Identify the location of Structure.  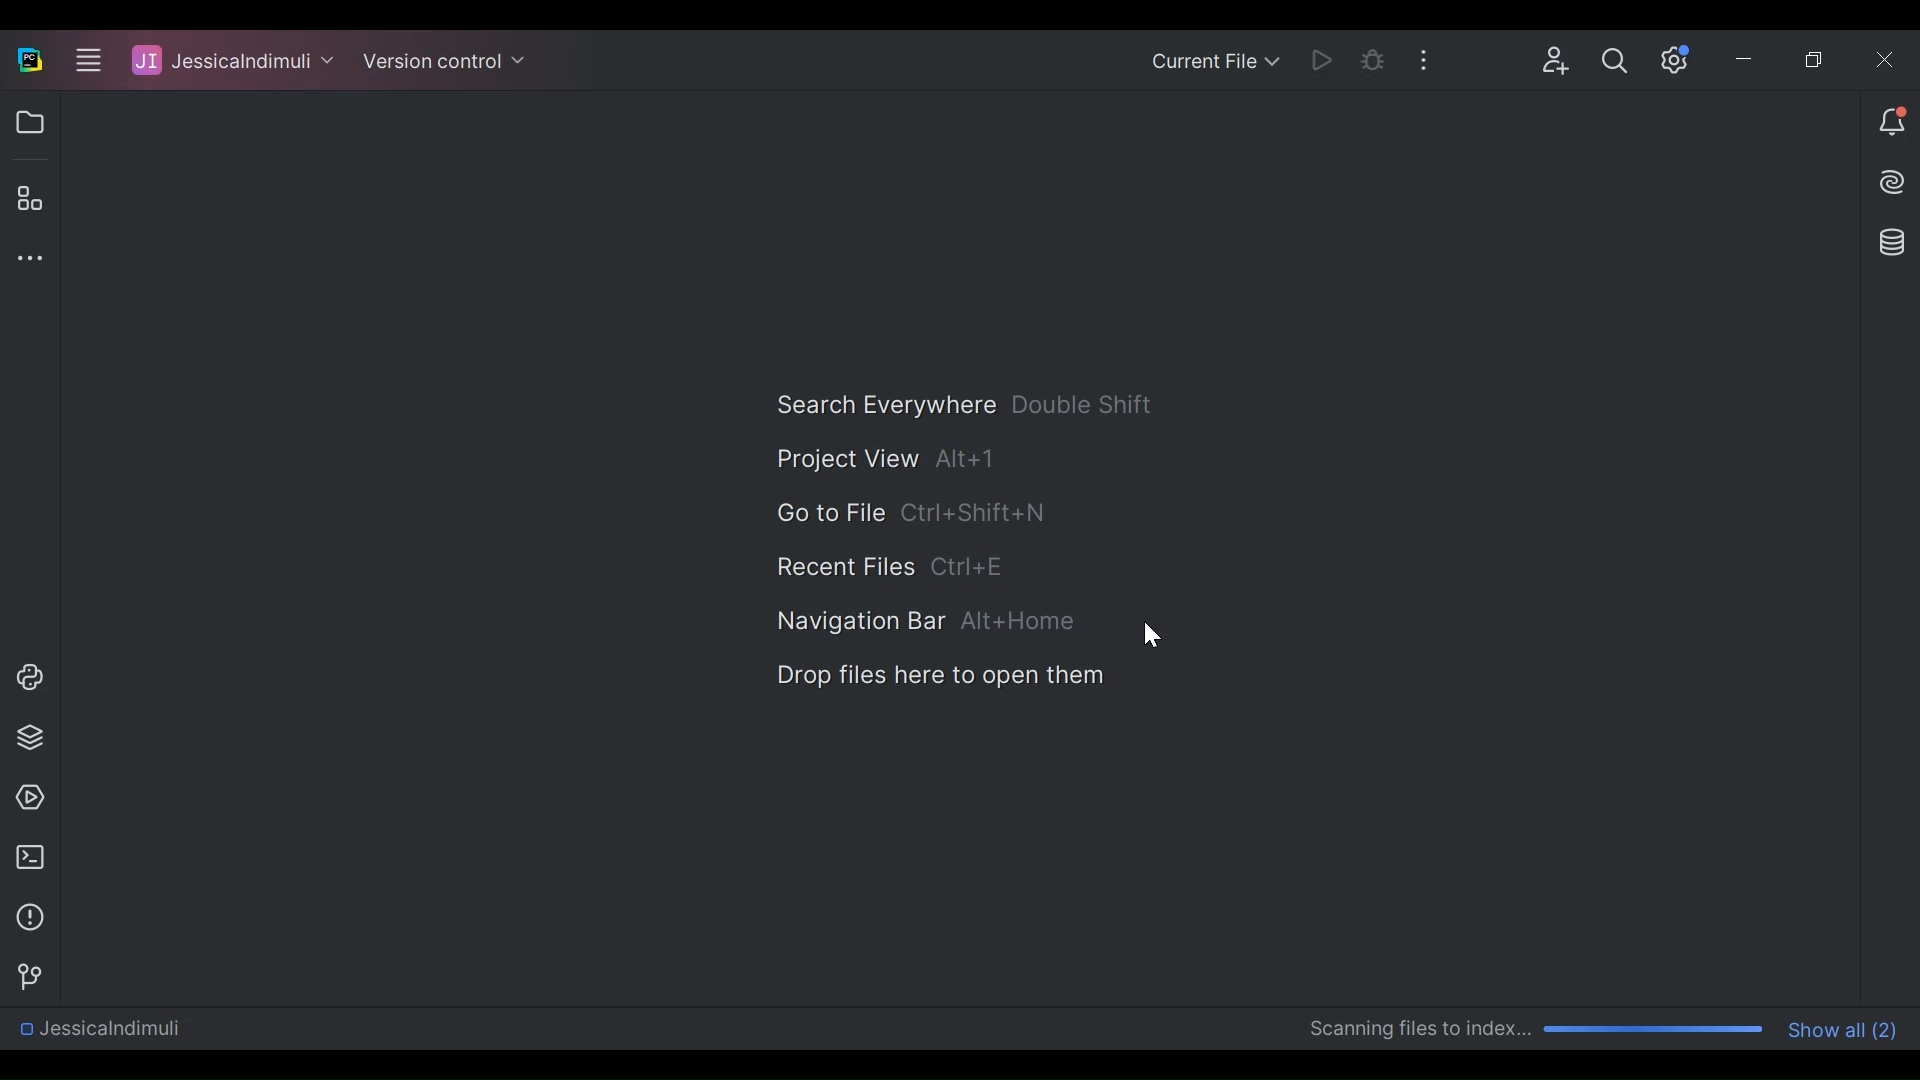
(28, 199).